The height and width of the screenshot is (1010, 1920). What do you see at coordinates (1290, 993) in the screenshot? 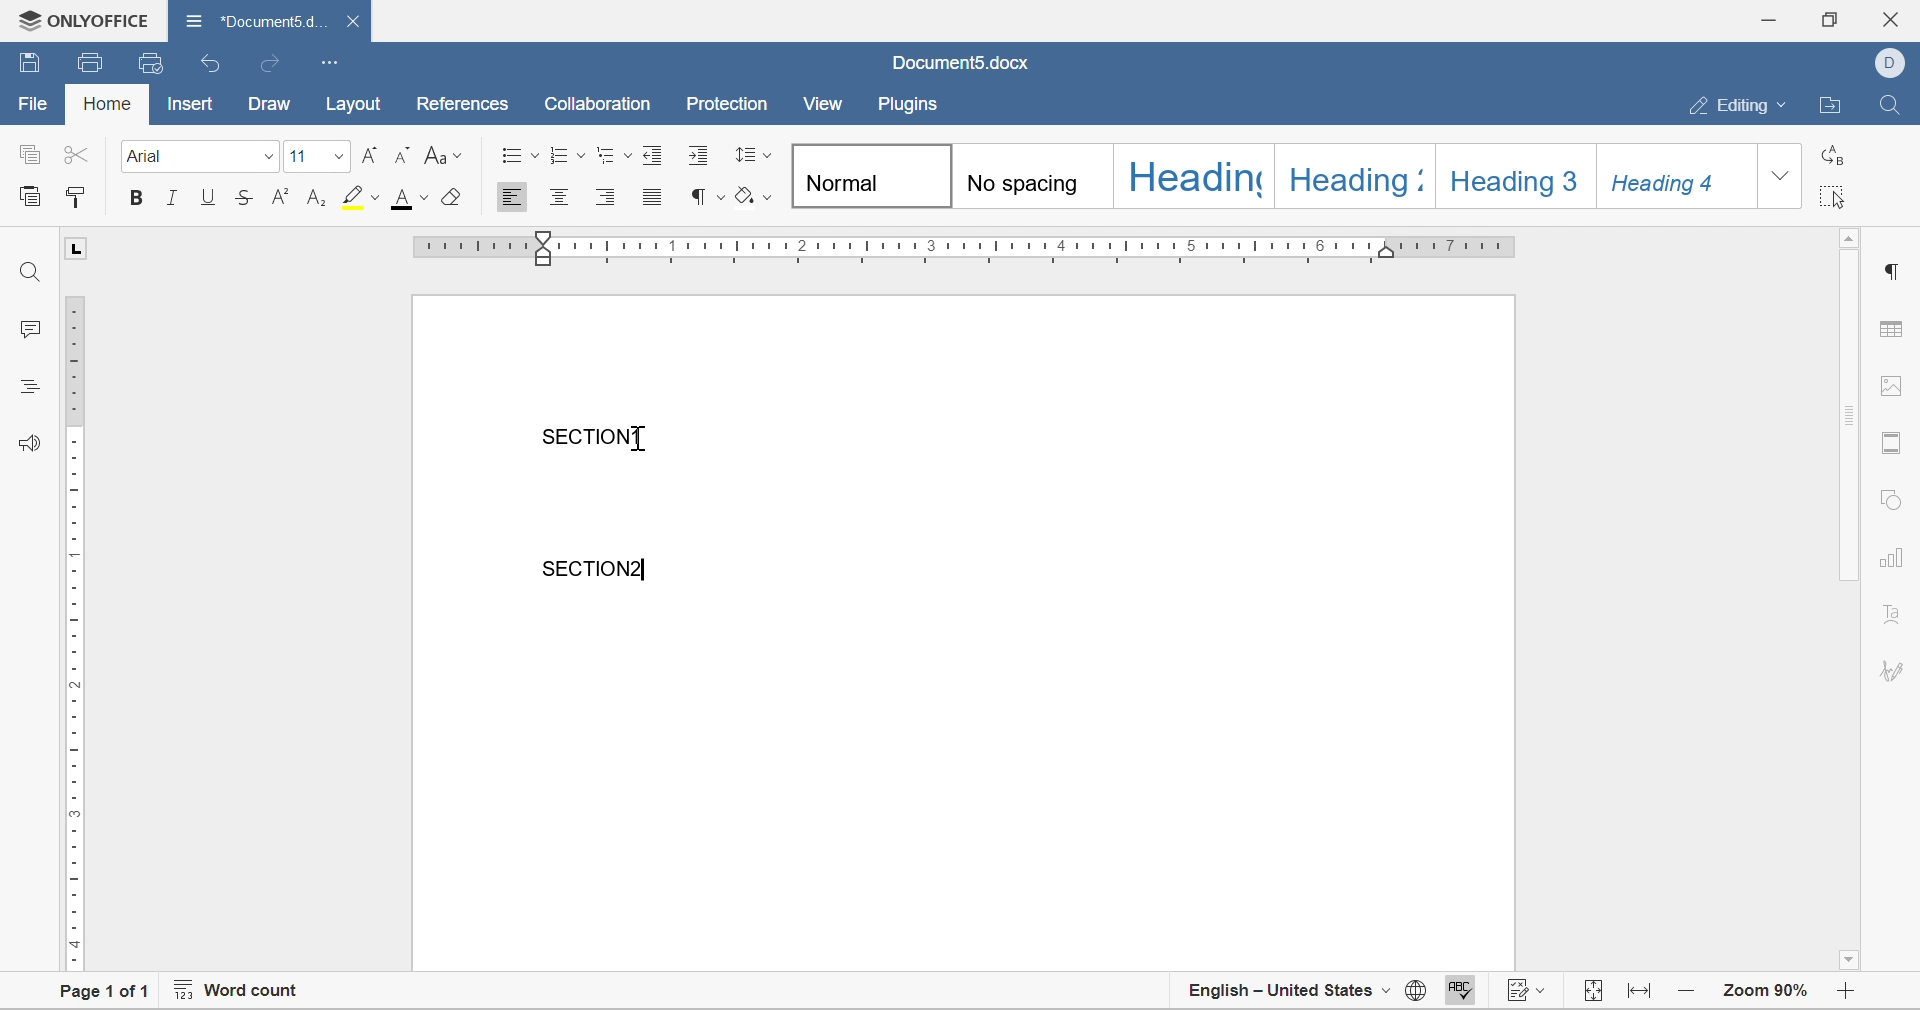
I see `english - united states` at bounding box center [1290, 993].